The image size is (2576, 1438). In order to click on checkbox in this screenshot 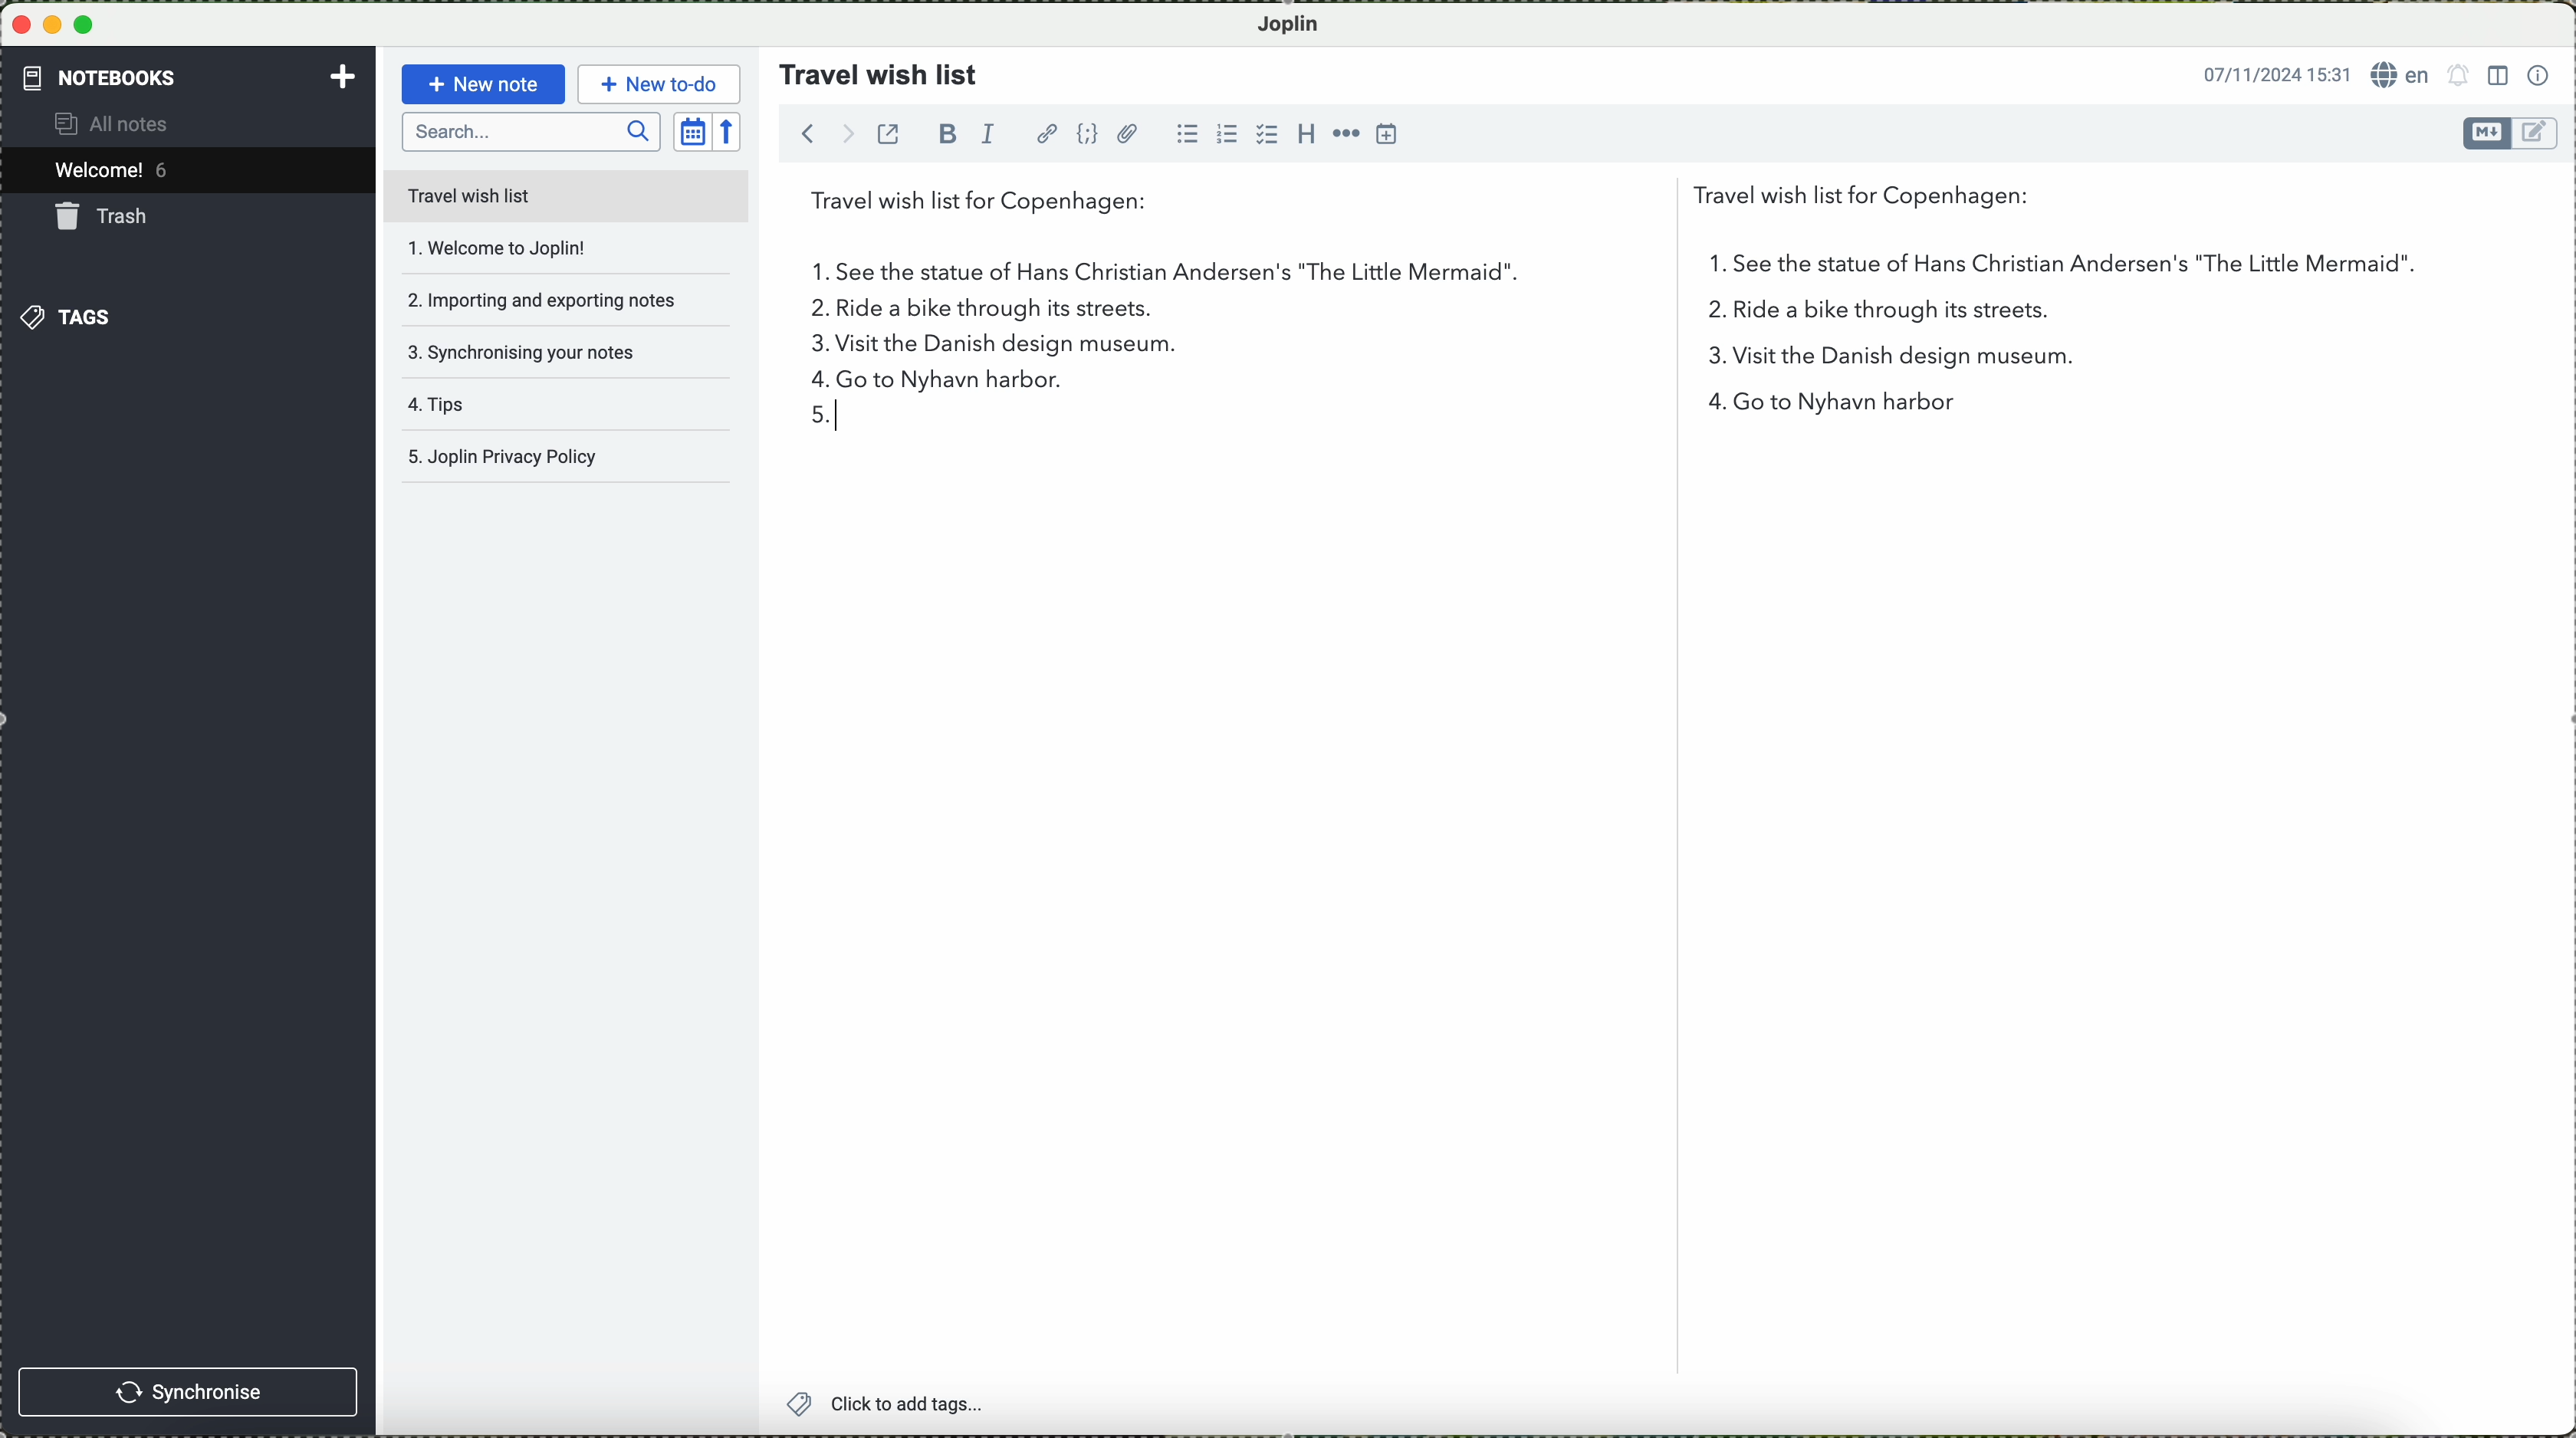, I will do `click(1264, 134)`.